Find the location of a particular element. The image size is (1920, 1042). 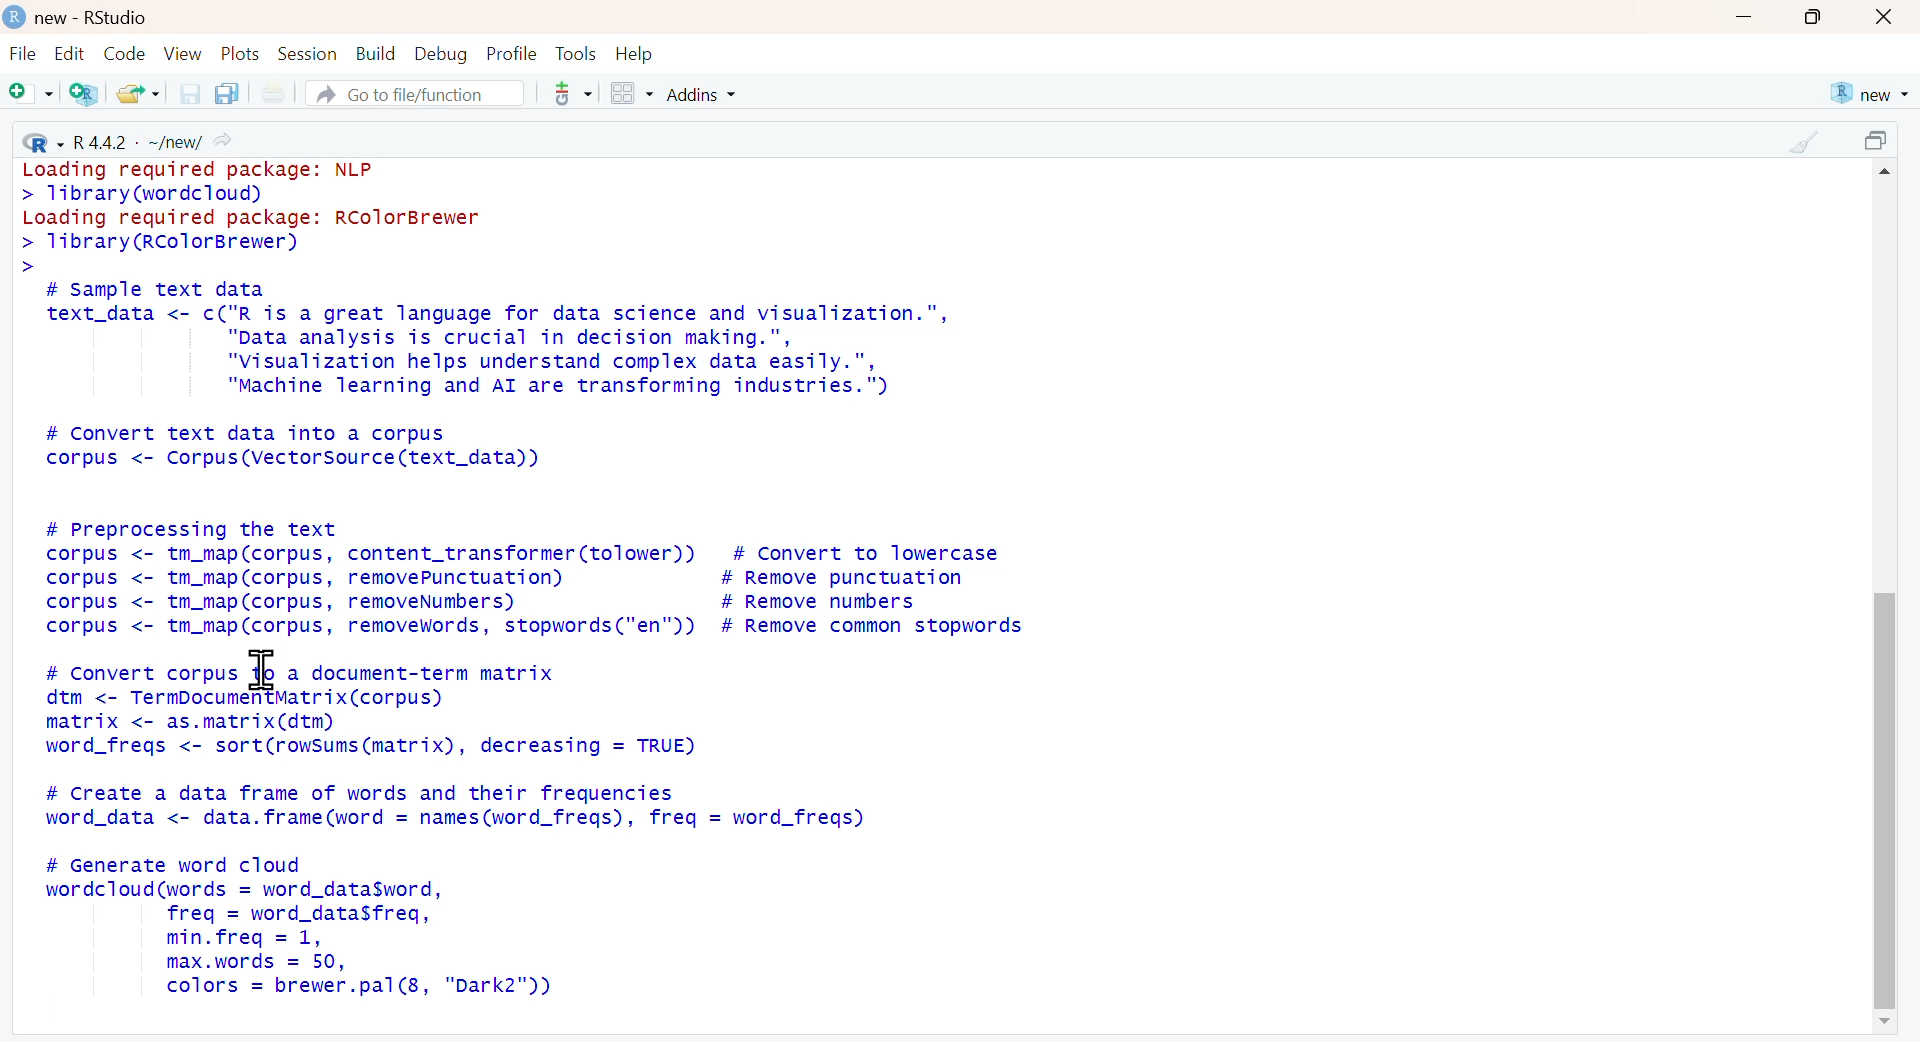

Debug is located at coordinates (442, 56).